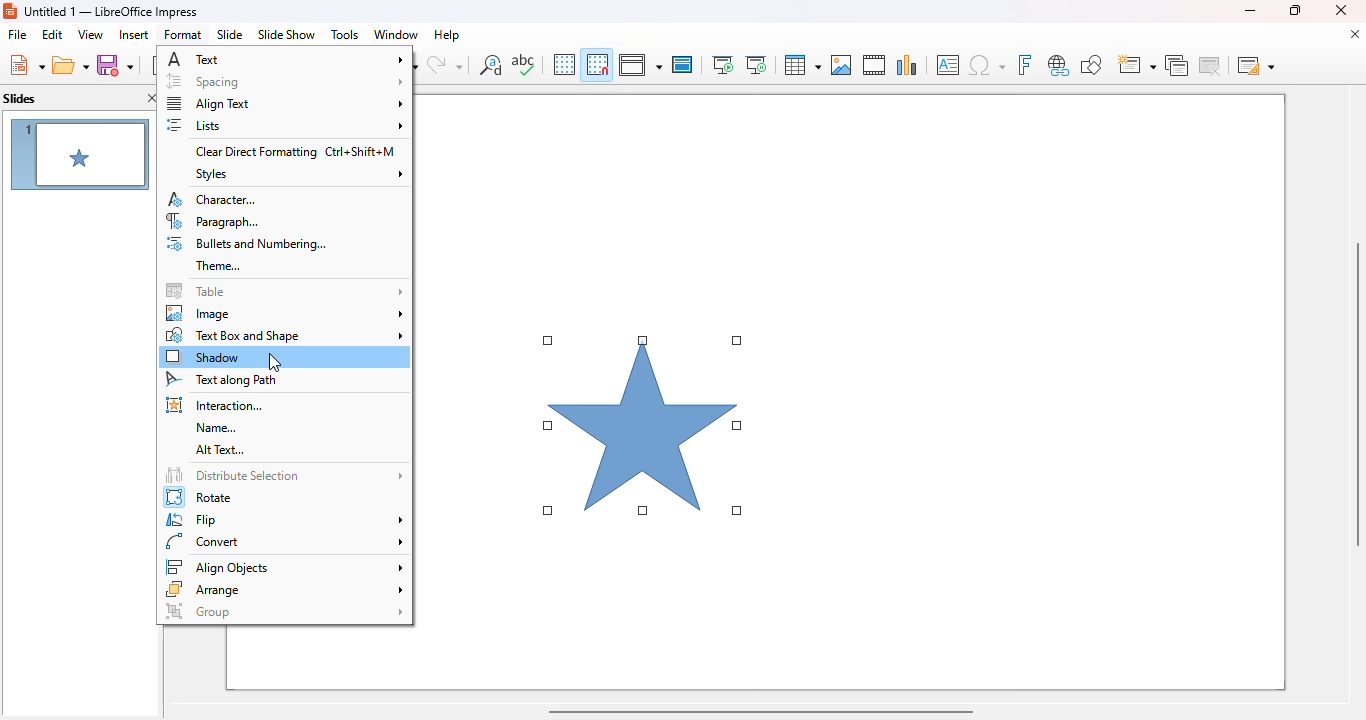 This screenshot has width=1366, height=720. What do you see at coordinates (183, 34) in the screenshot?
I see `format` at bounding box center [183, 34].